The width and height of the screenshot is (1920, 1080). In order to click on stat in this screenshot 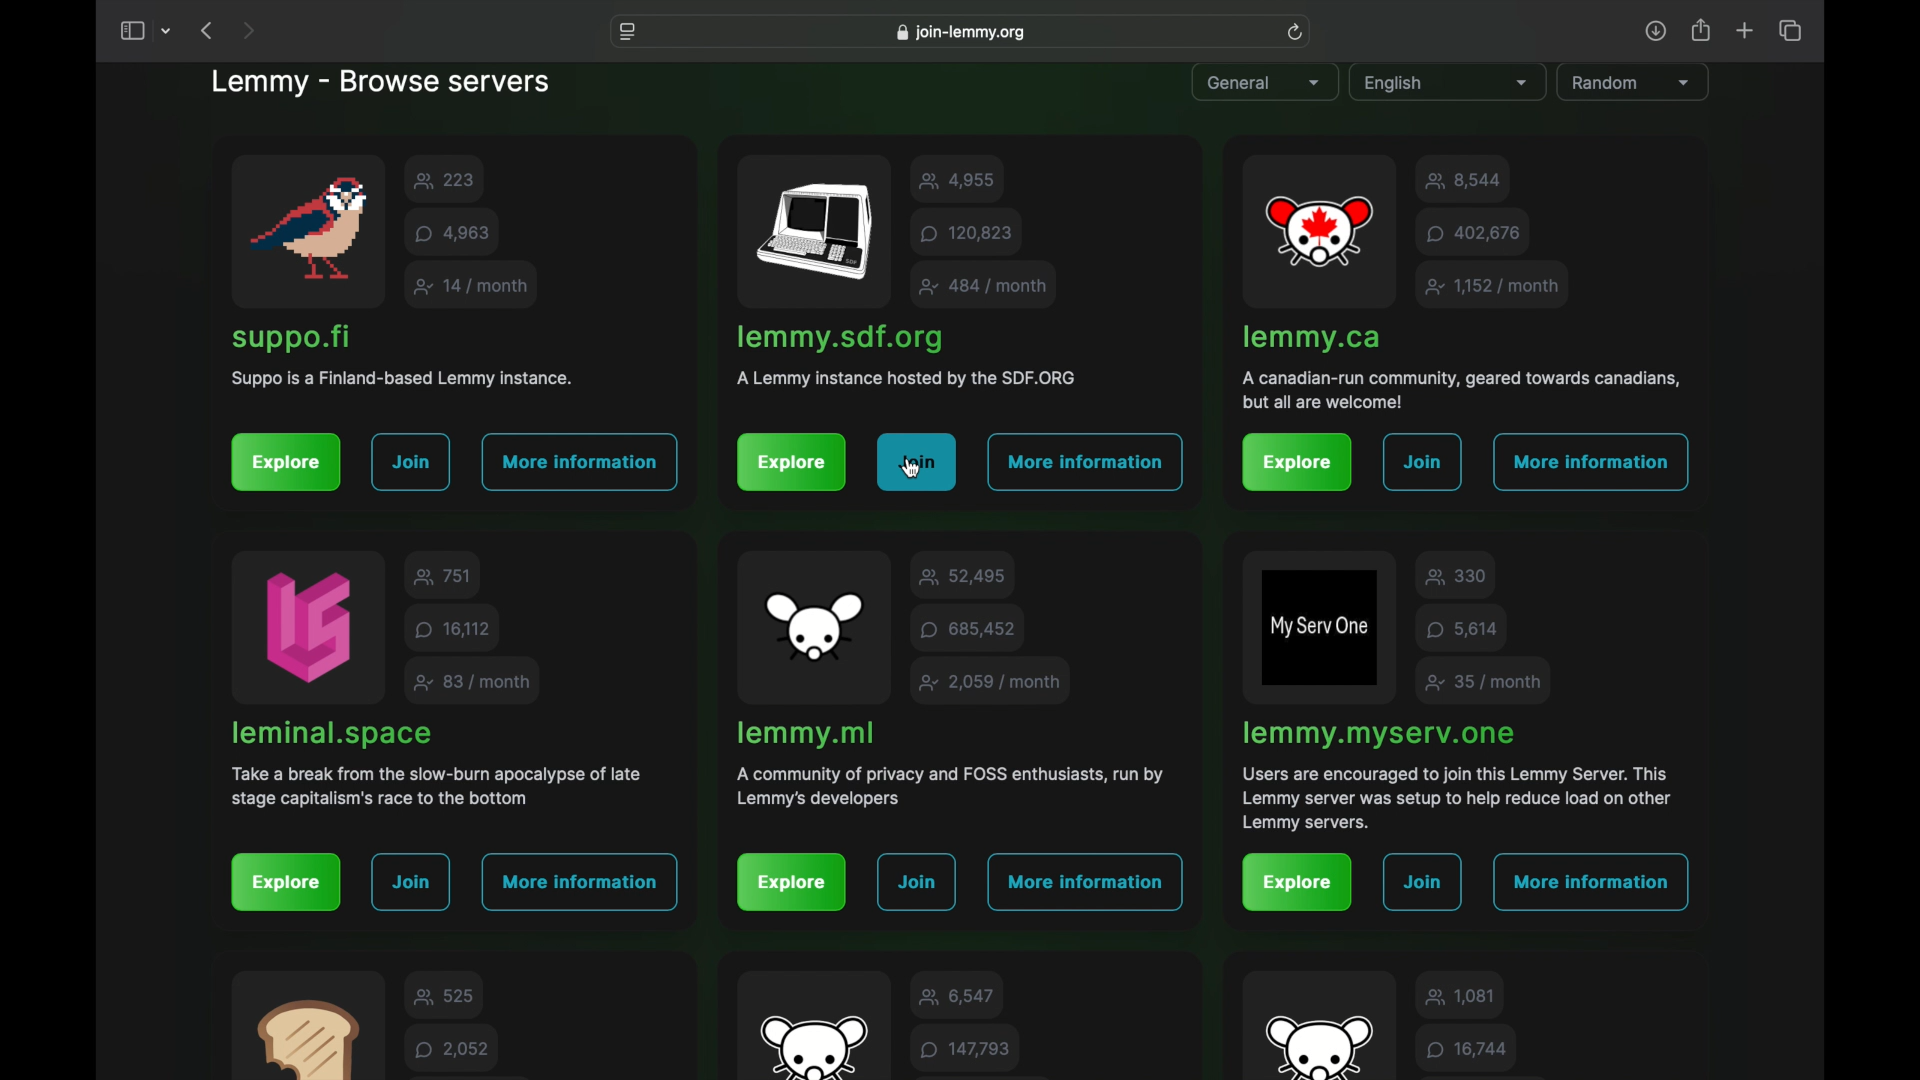, I will do `click(473, 683)`.